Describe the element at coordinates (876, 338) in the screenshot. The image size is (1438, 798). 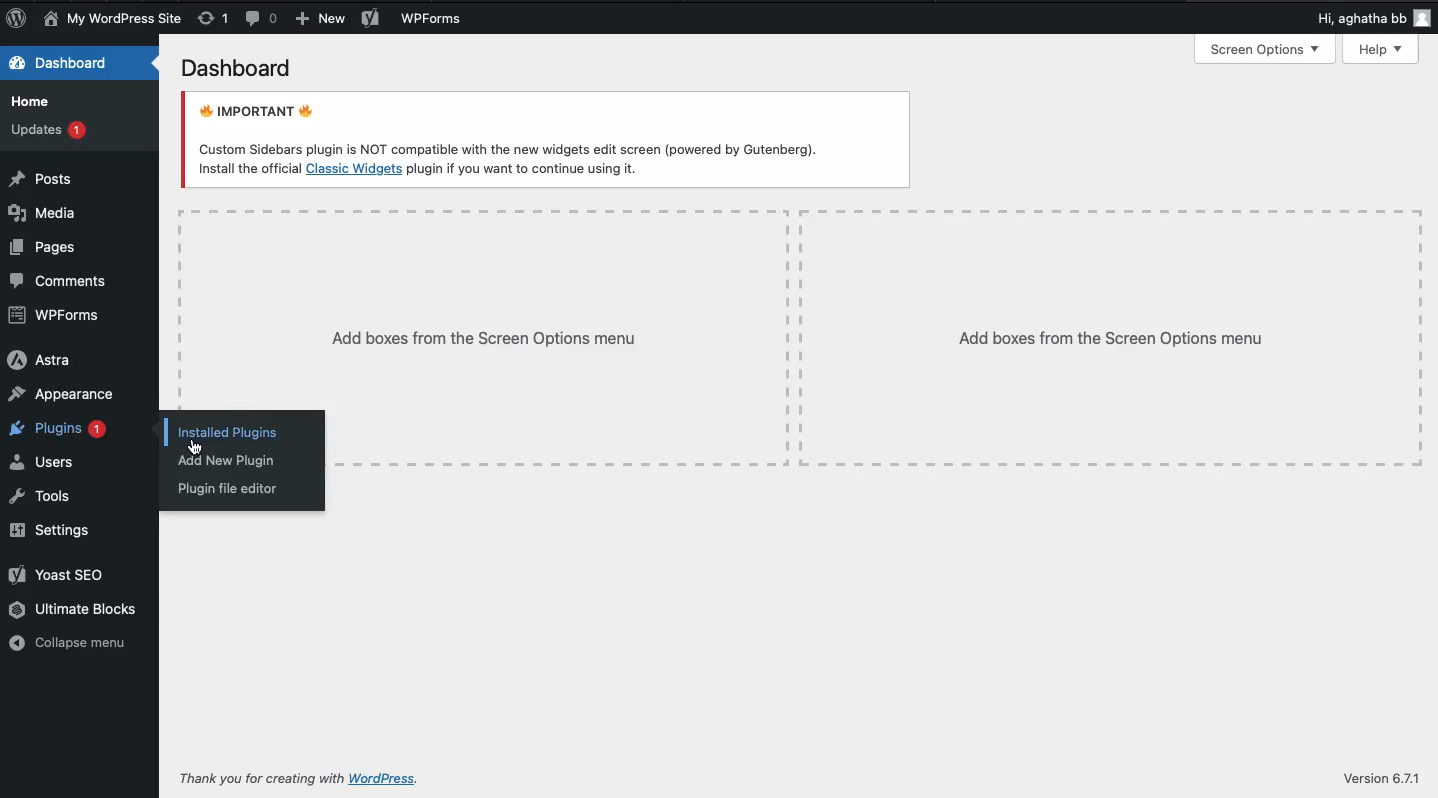
I see `Add boxes from the screen options menu` at that location.